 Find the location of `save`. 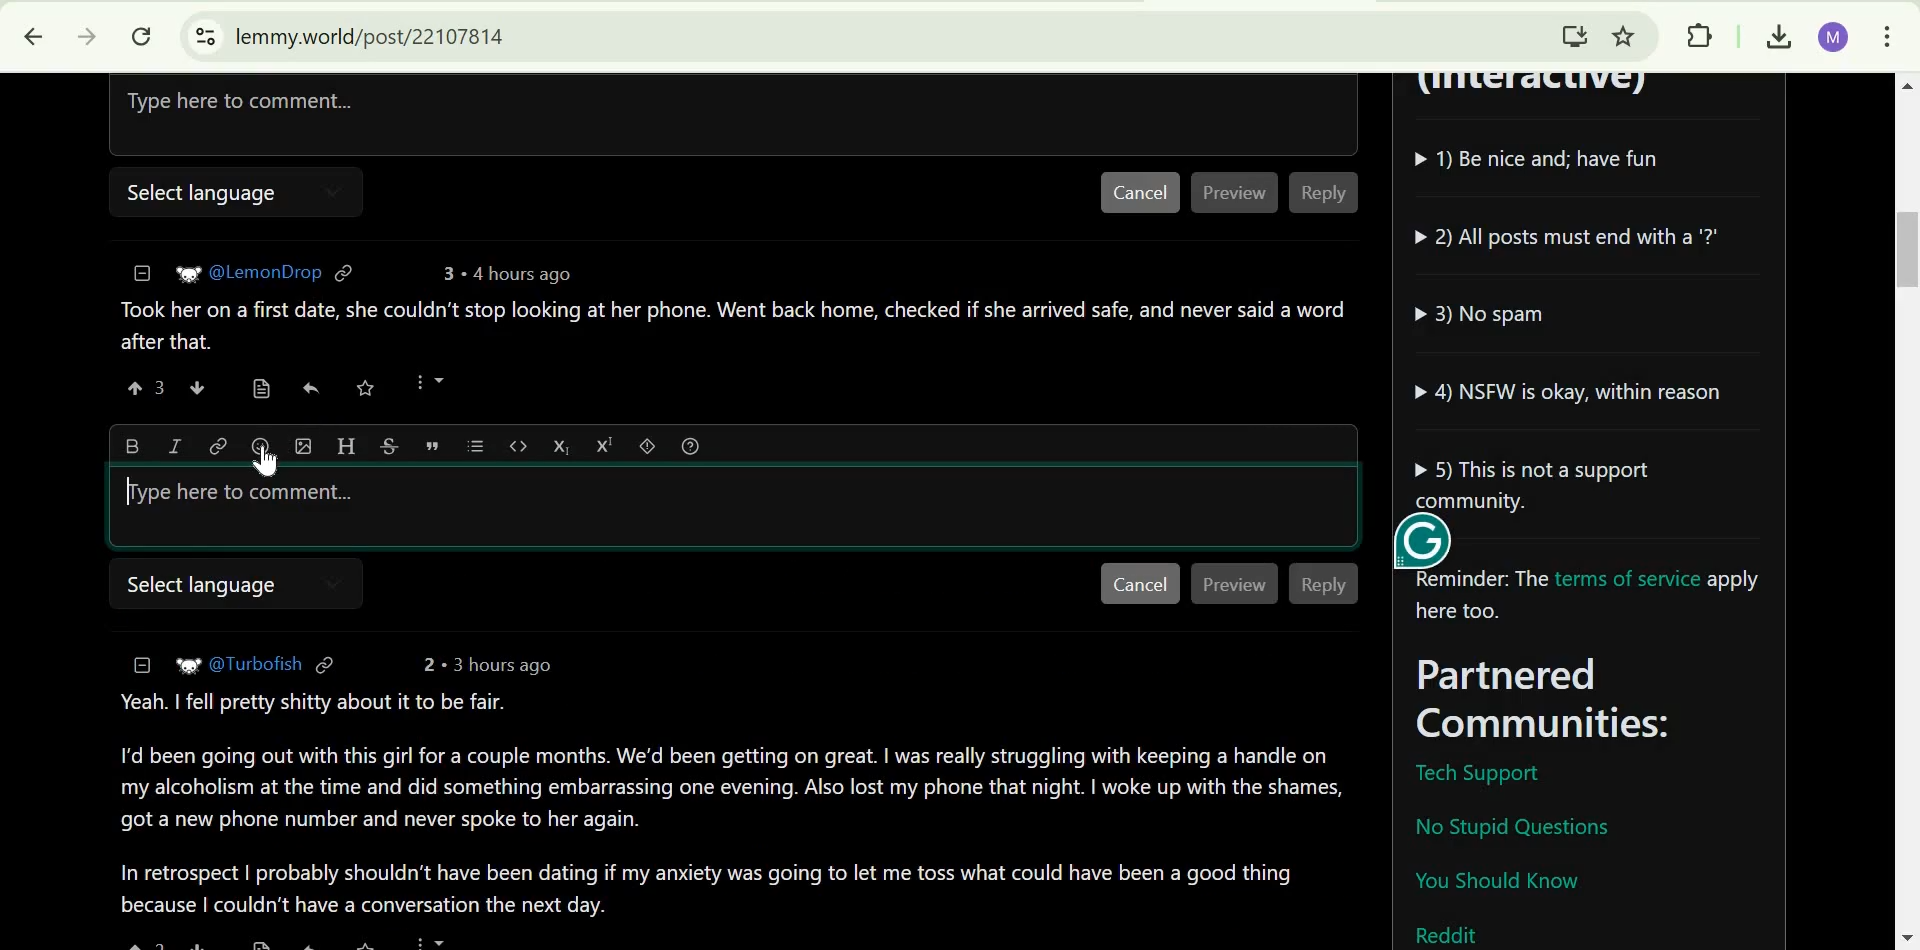

save is located at coordinates (366, 387).